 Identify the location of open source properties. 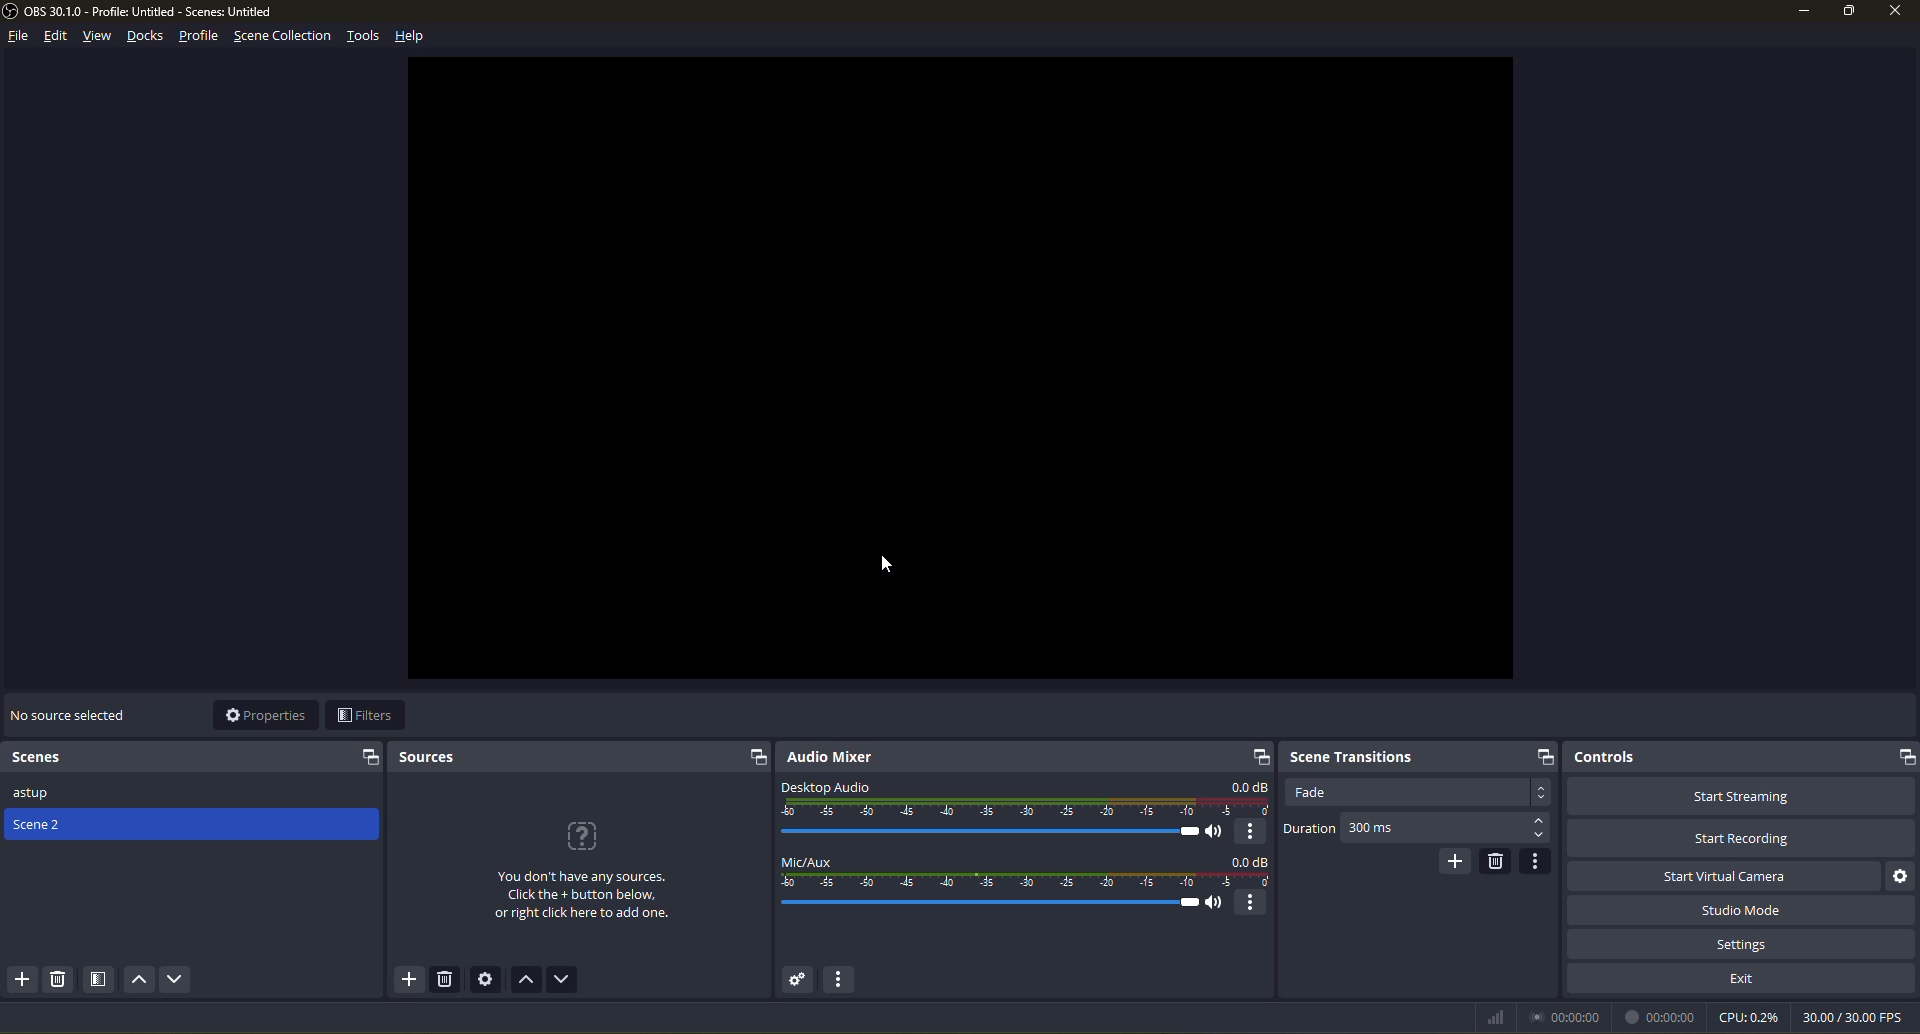
(486, 978).